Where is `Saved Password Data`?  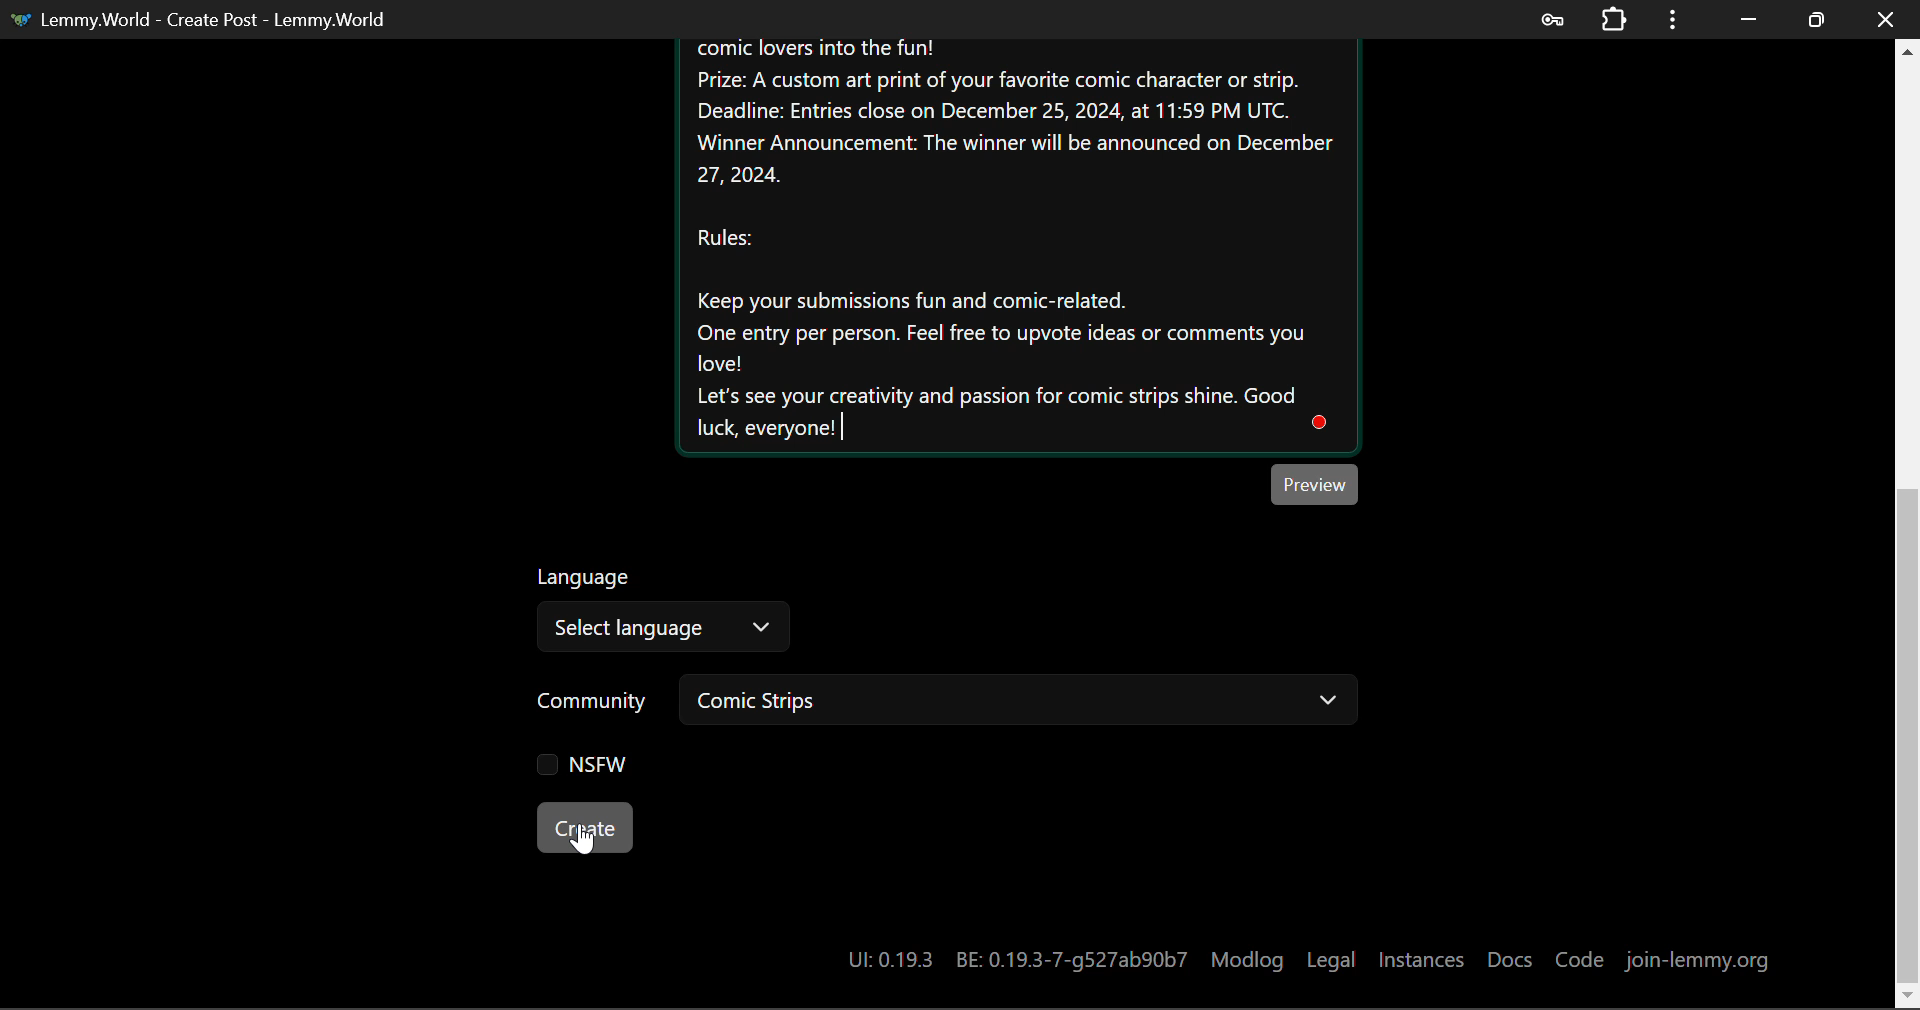 Saved Password Data is located at coordinates (1550, 19).